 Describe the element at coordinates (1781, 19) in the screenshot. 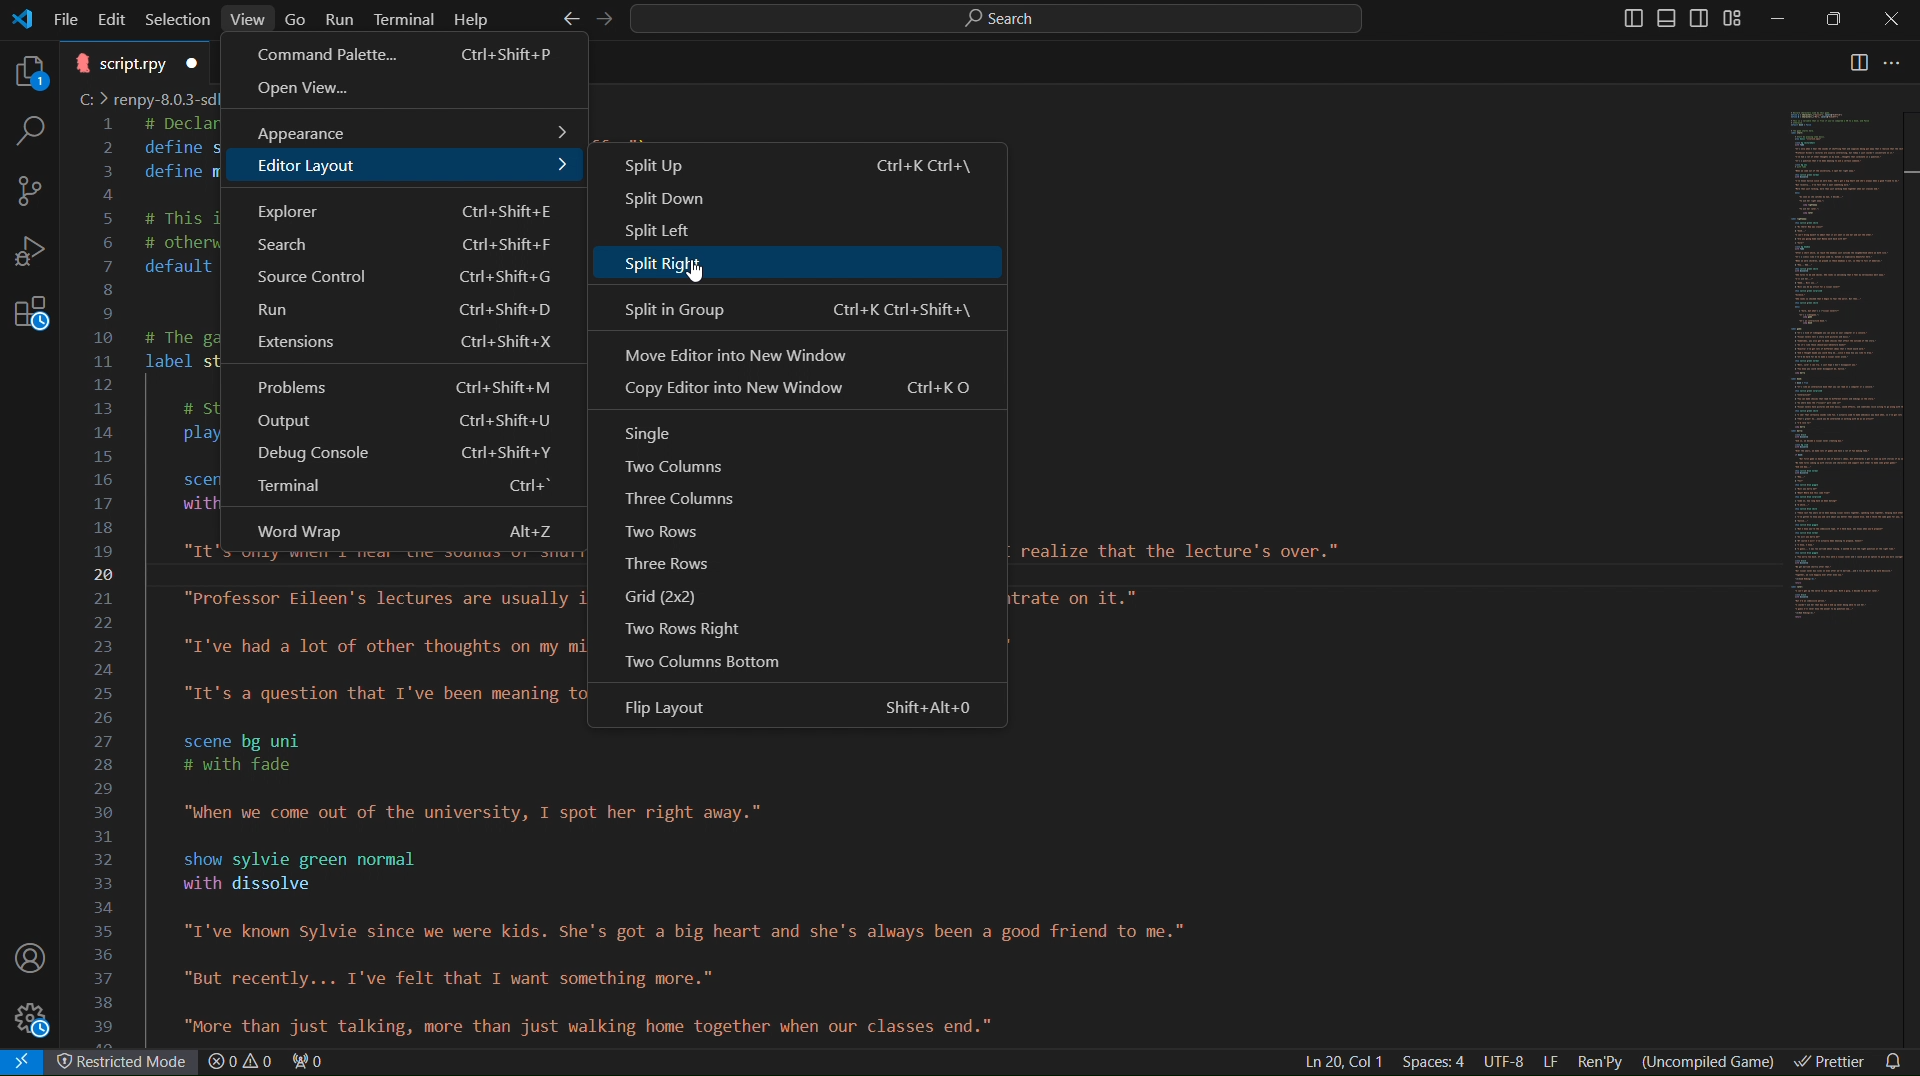

I see `Minimize` at that location.